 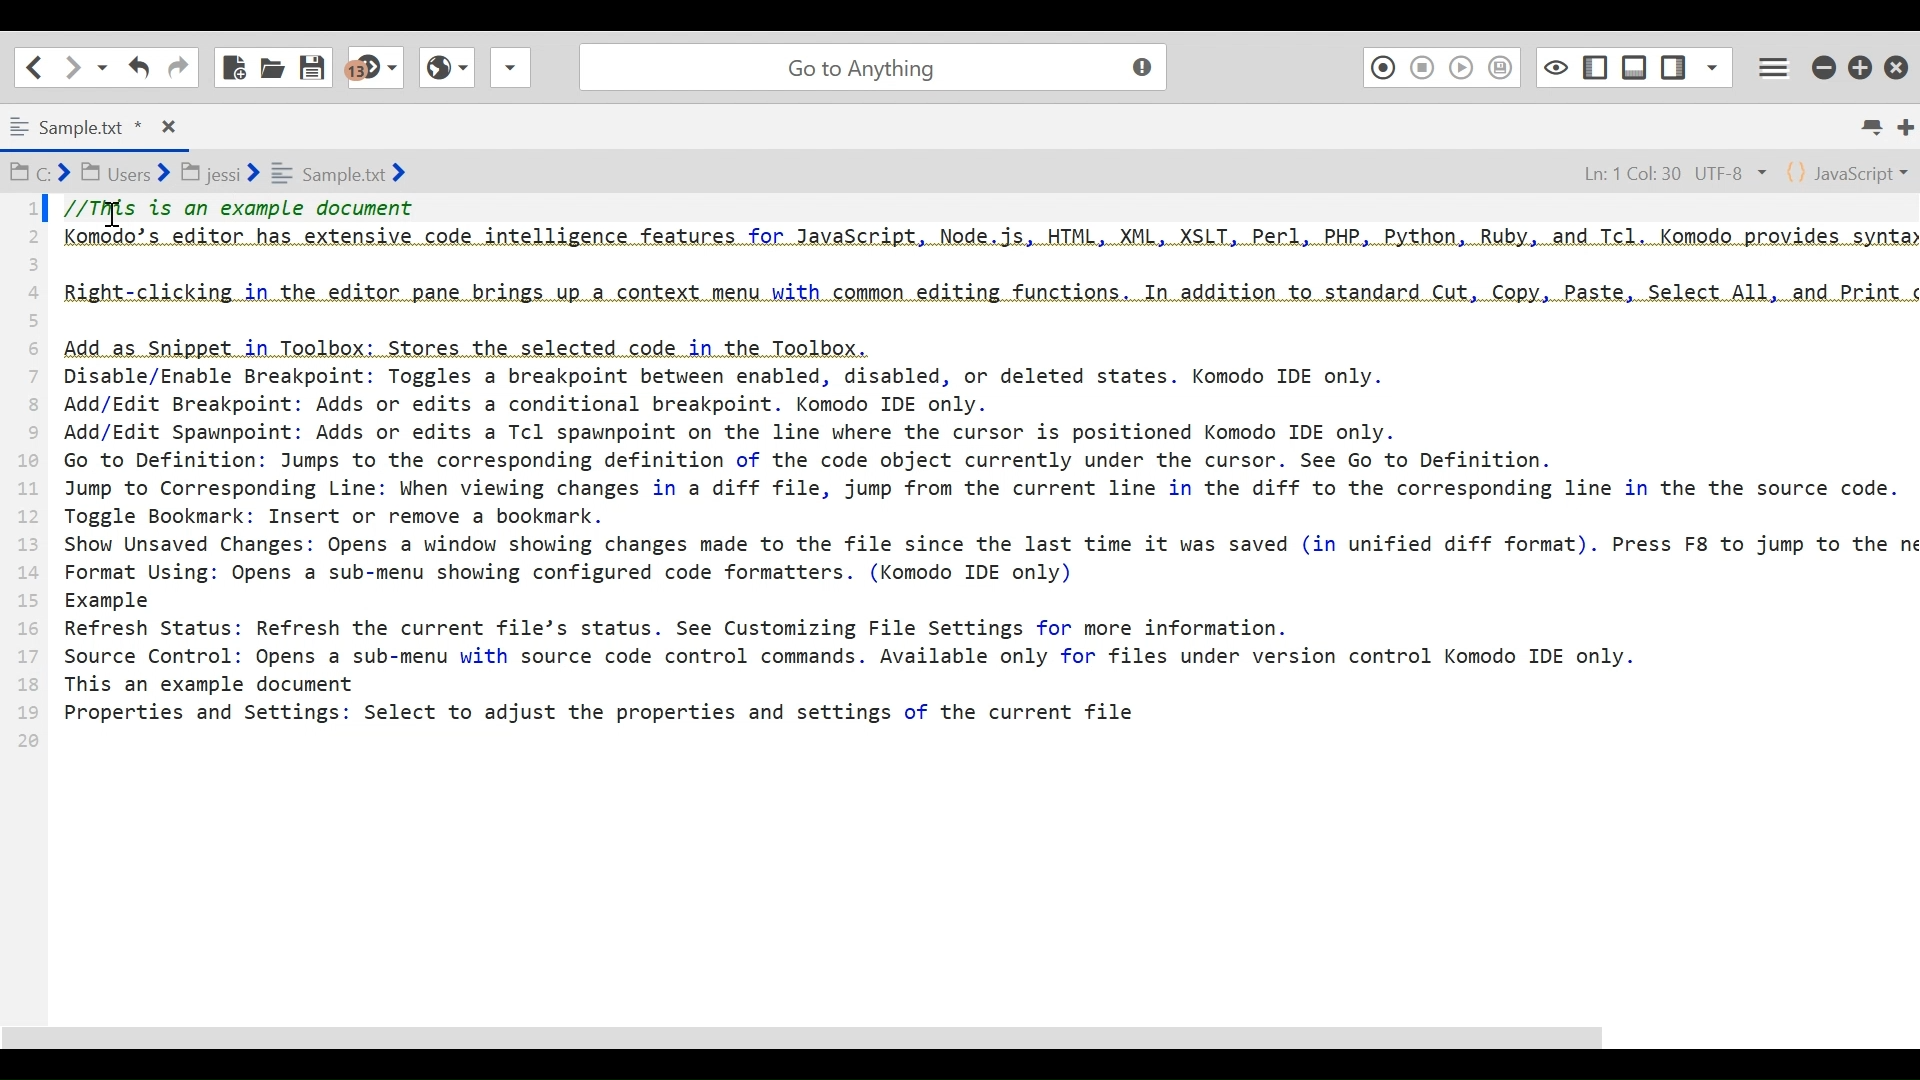 What do you see at coordinates (1594, 65) in the screenshot?
I see `Show/Hide Right Side Panel` at bounding box center [1594, 65].